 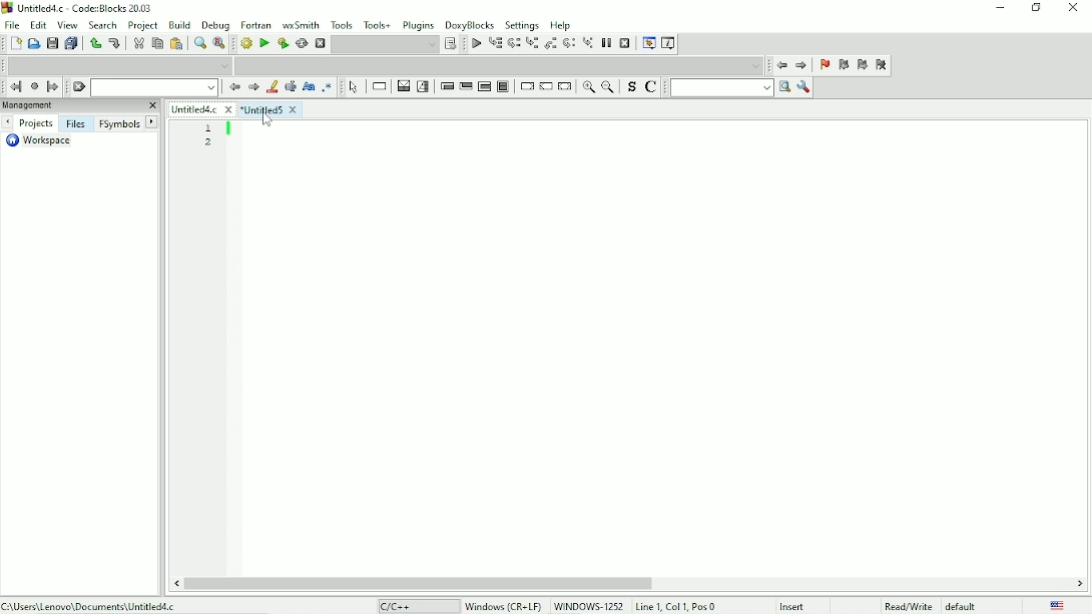 I want to click on Next, so click(x=252, y=87).